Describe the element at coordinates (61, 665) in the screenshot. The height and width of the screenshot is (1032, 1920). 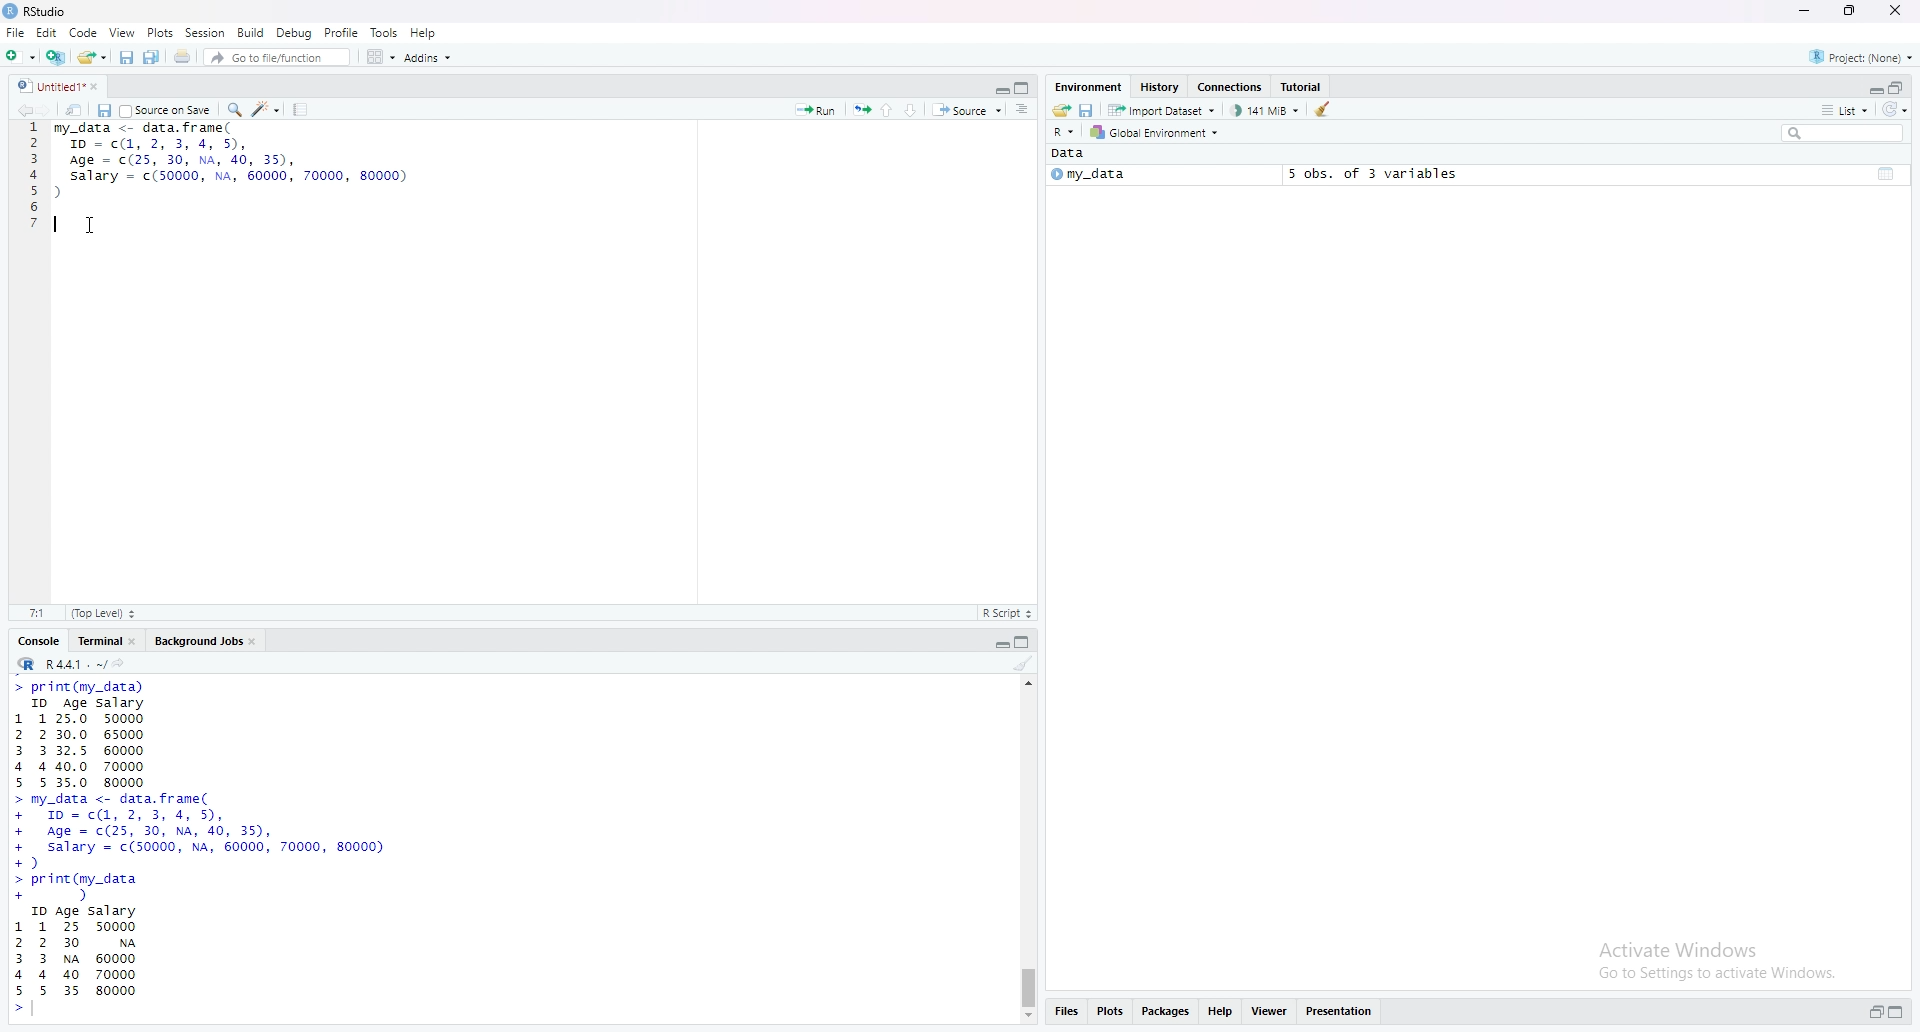
I see `R 4.4.1` at that location.